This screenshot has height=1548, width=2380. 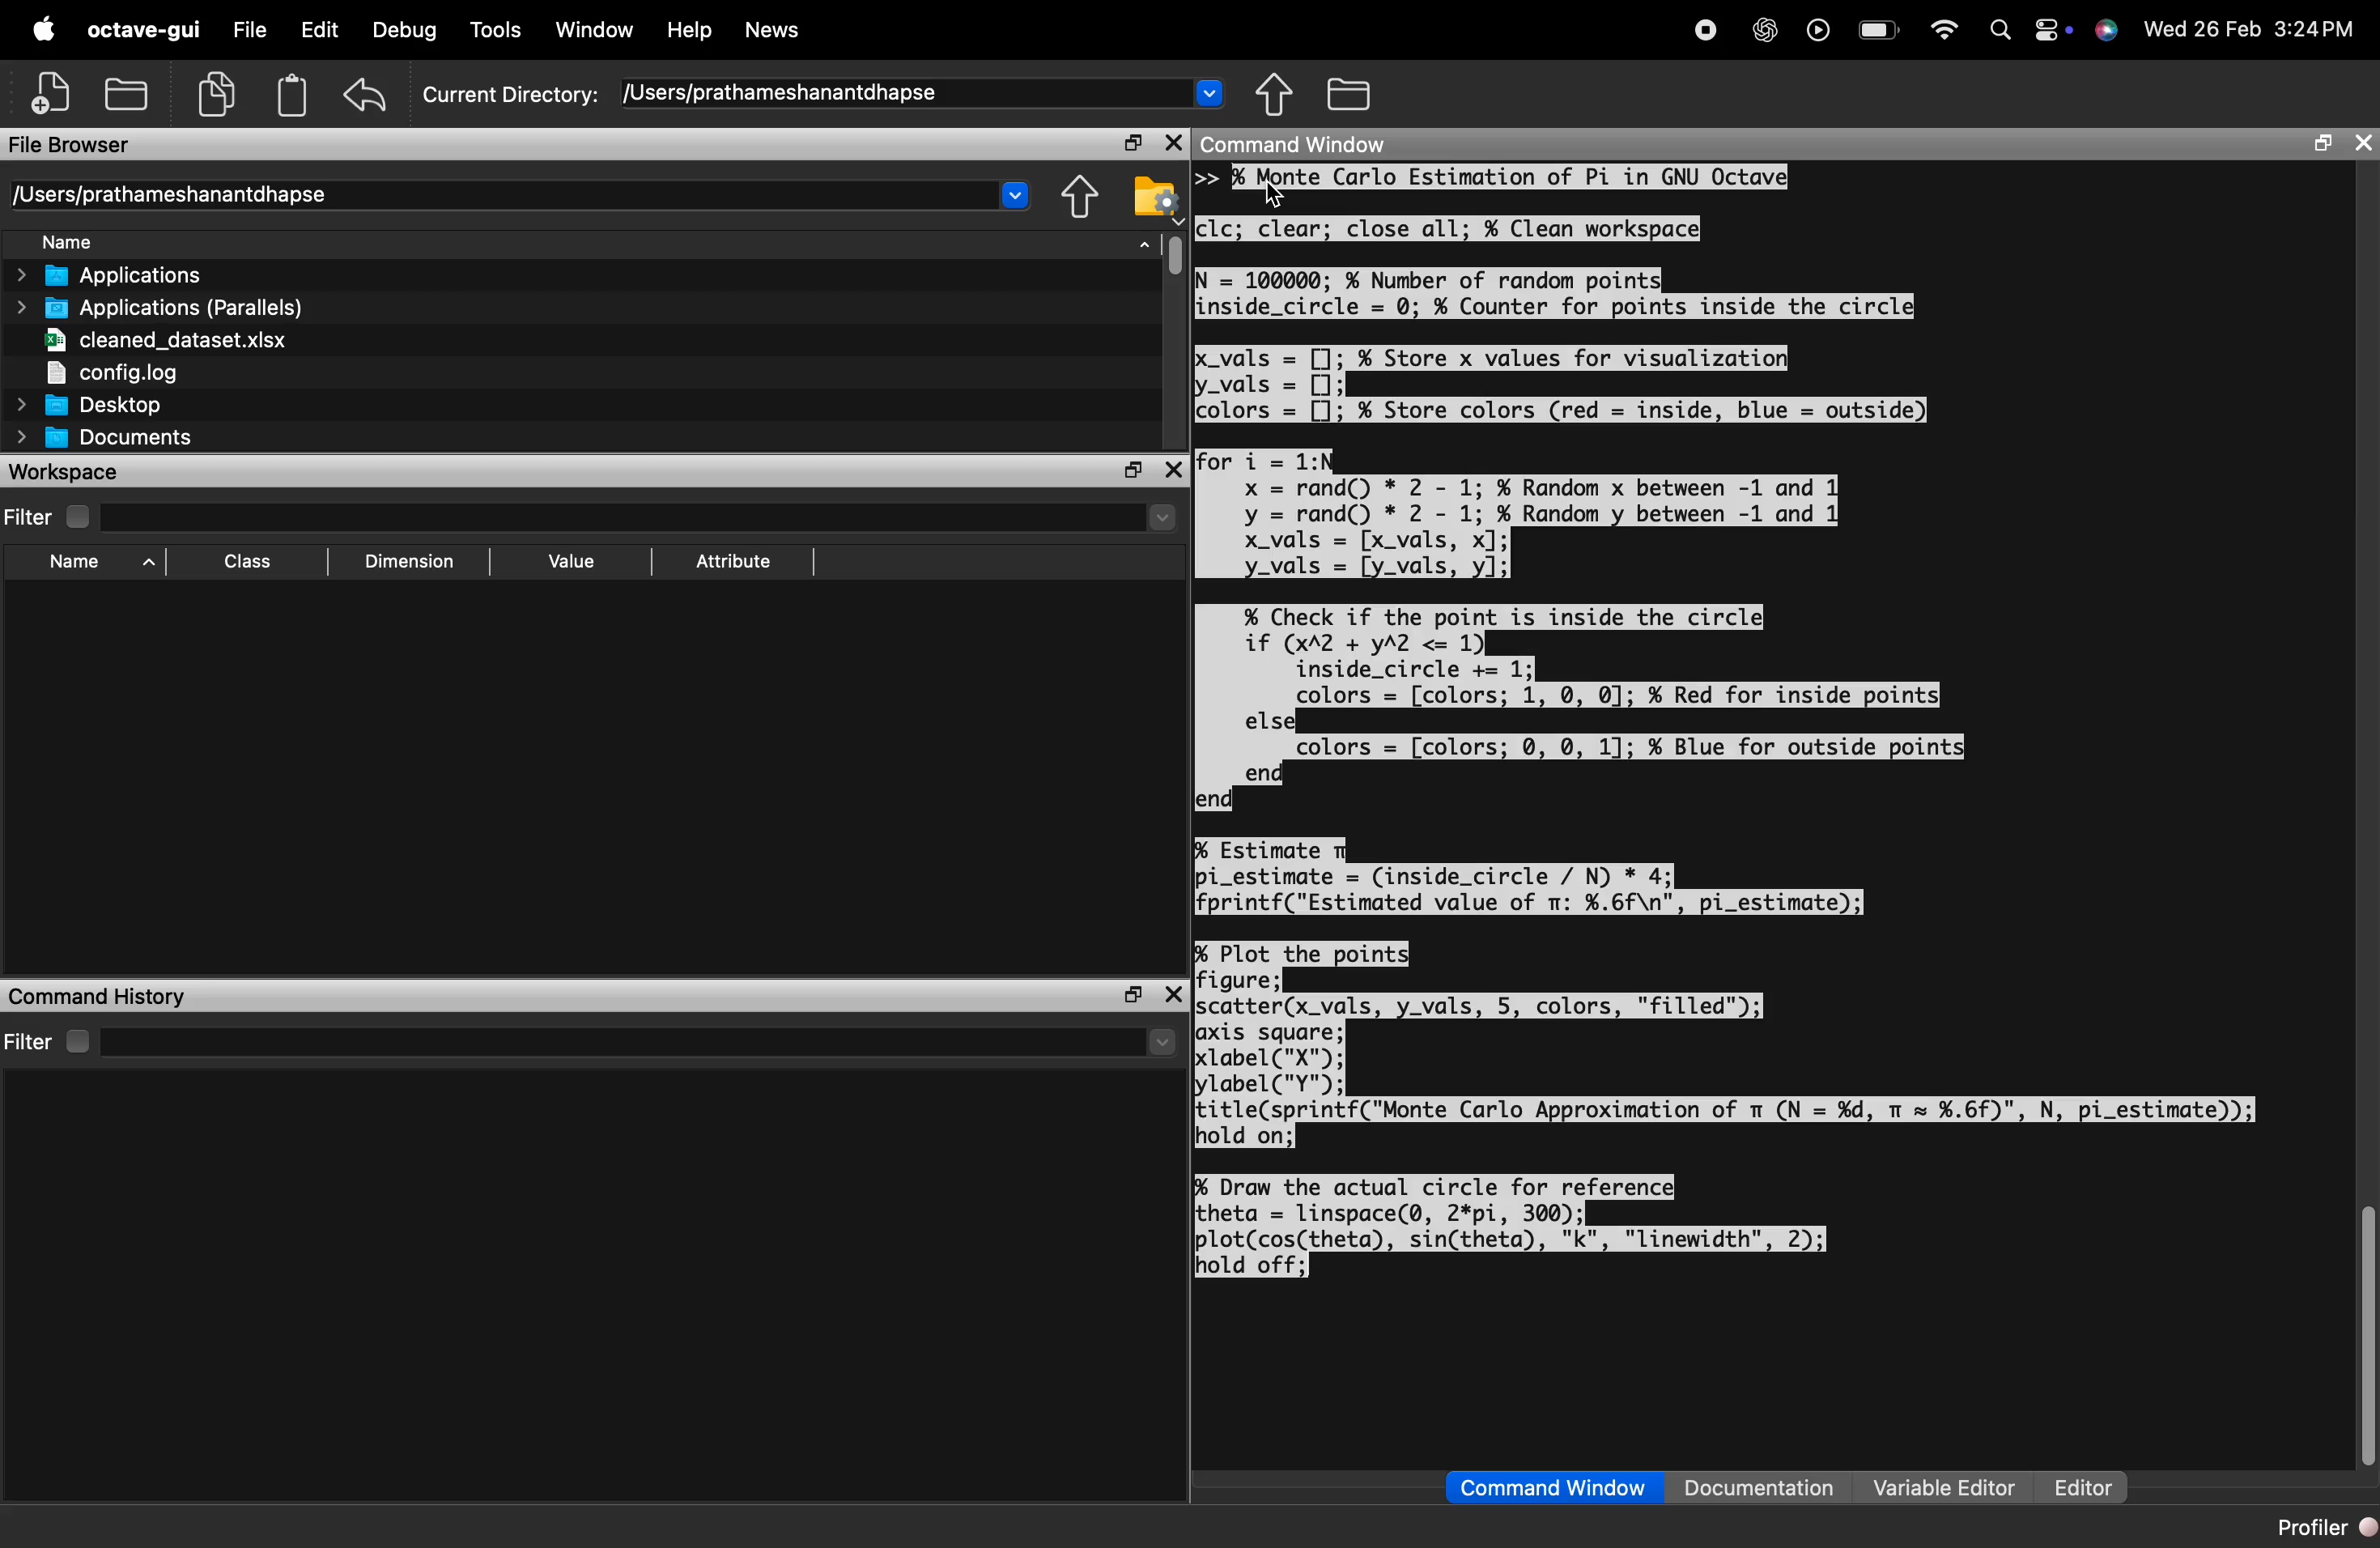 I want to click on drop down, so click(x=1161, y=1043).